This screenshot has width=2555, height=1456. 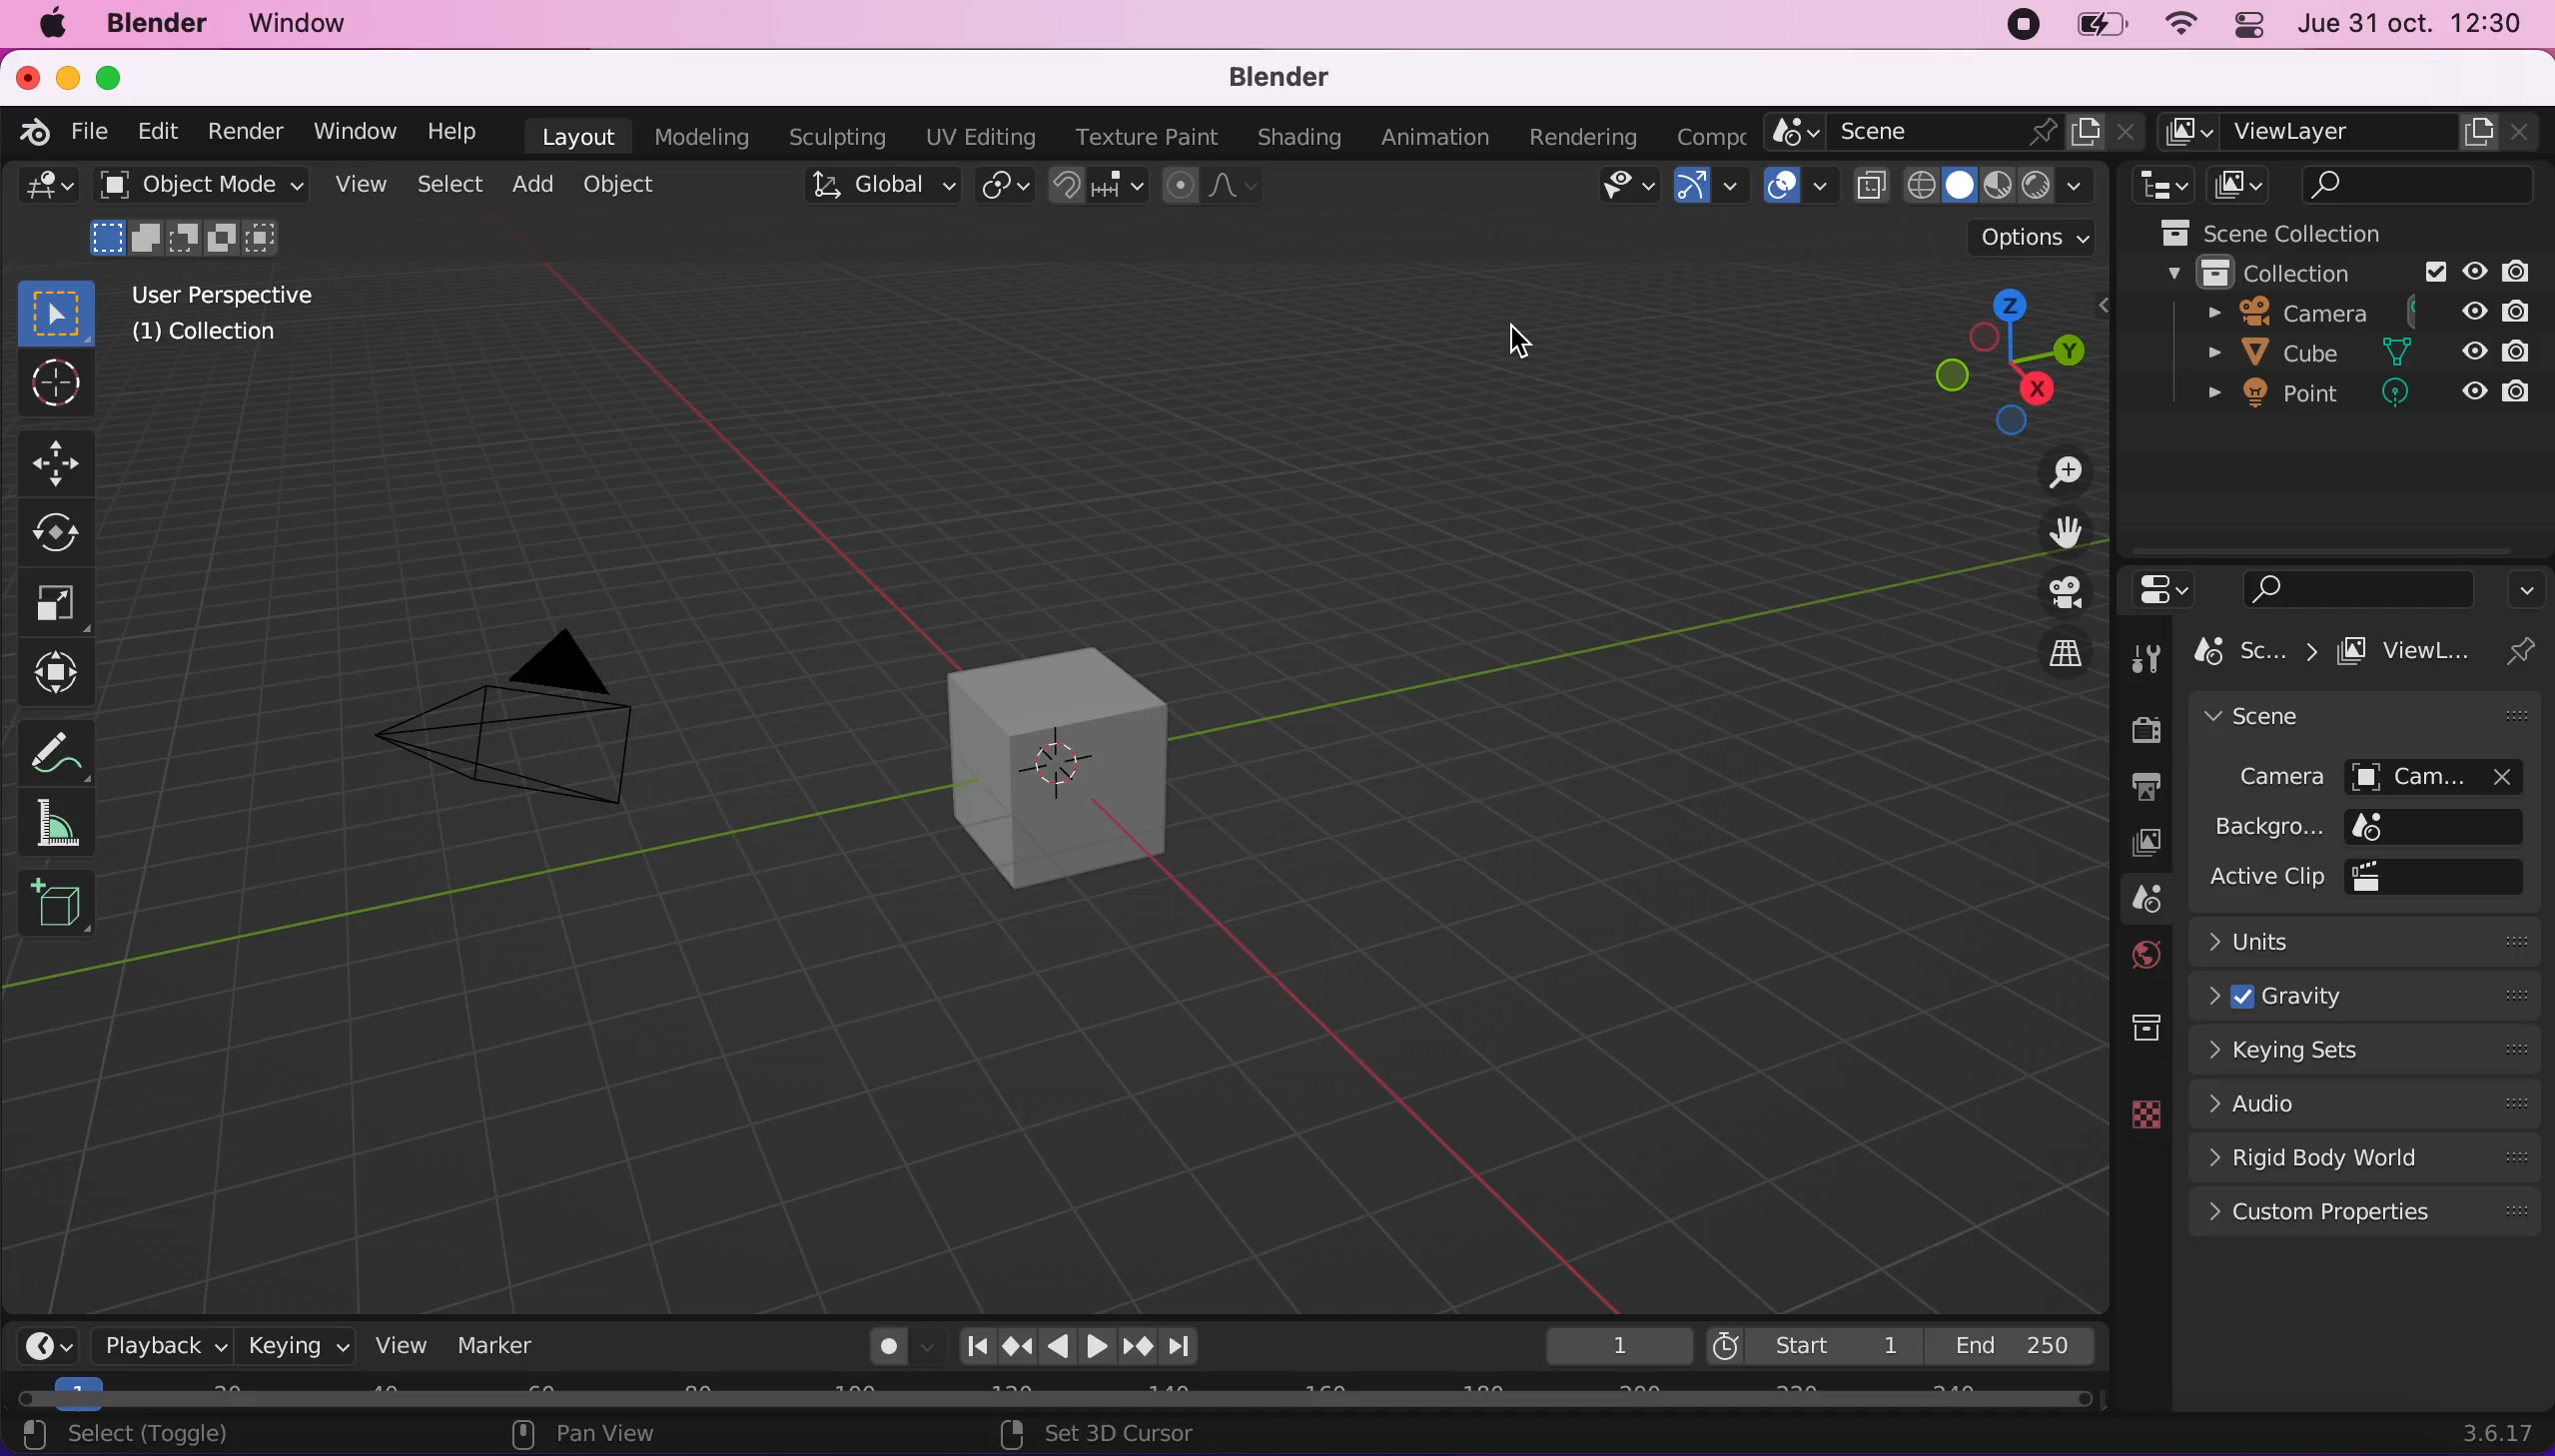 I want to click on toggle the current view, so click(x=2046, y=653).